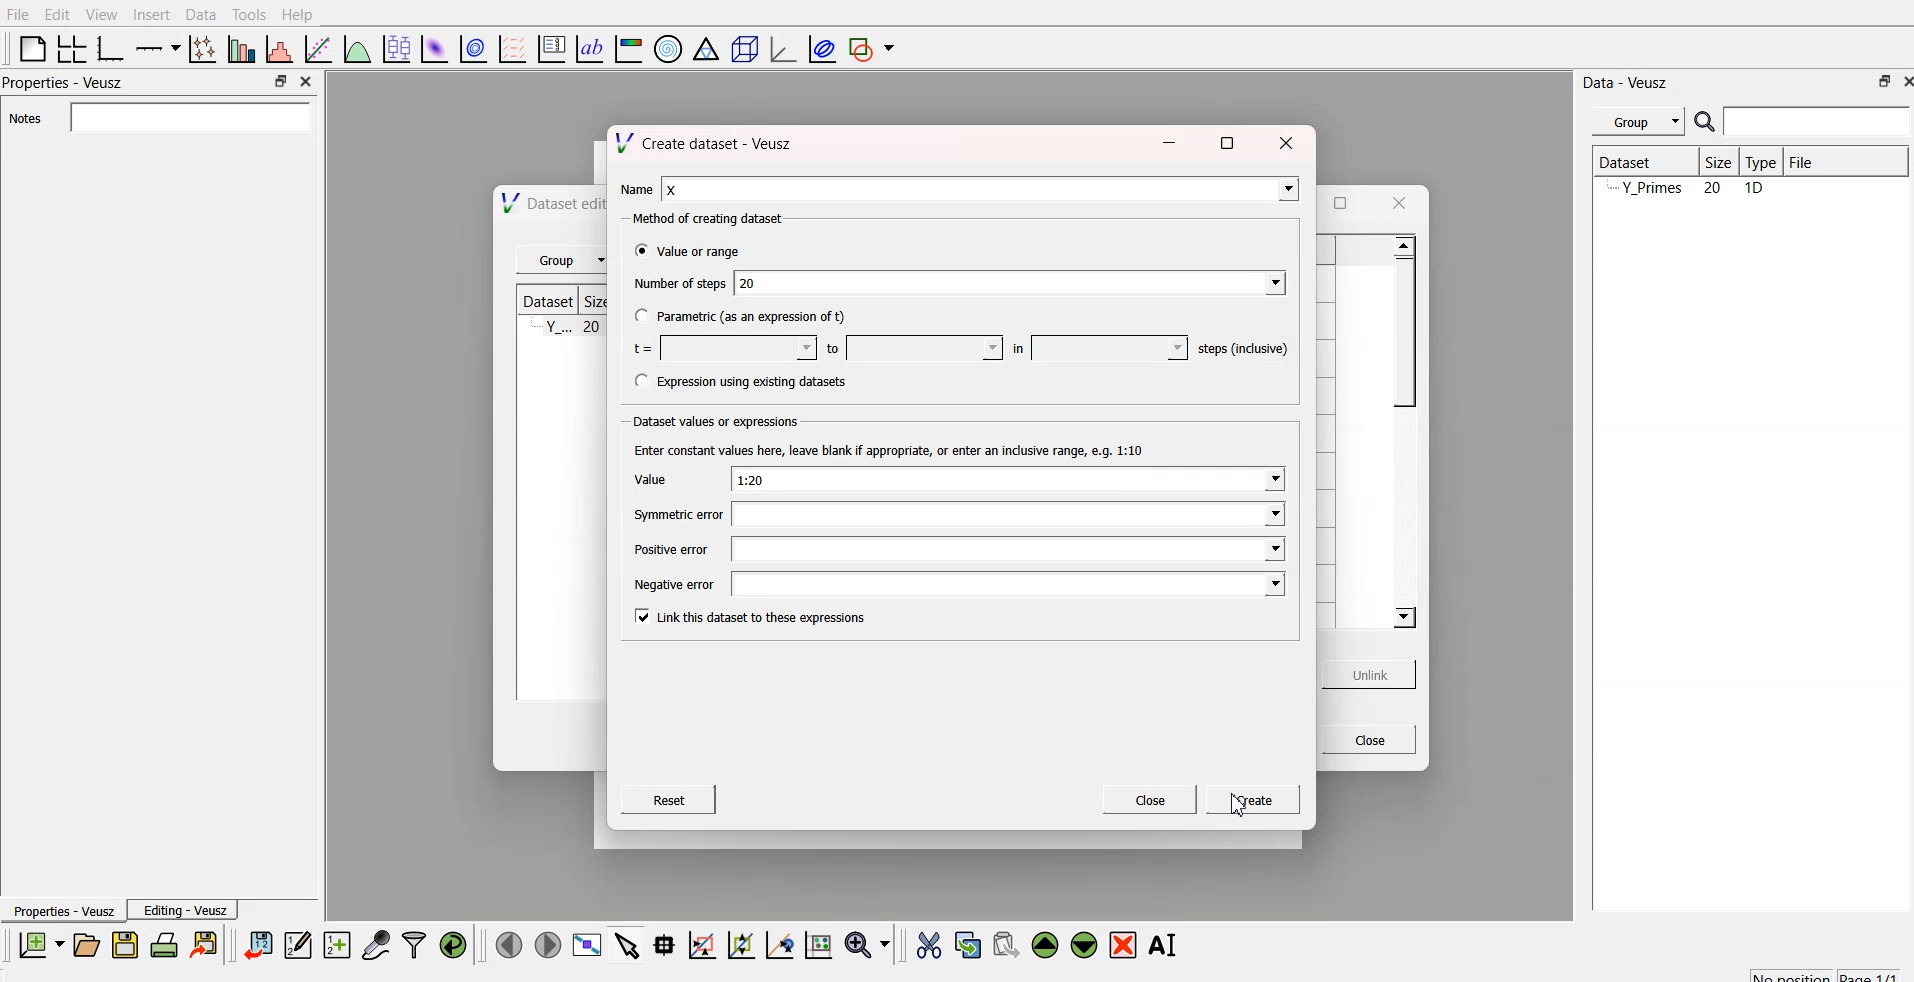 The width and height of the screenshot is (1914, 982). What do you see at coordinates (155, 46) in the screenshot?
I see `plot on axis` at bounding box center [155, 46].